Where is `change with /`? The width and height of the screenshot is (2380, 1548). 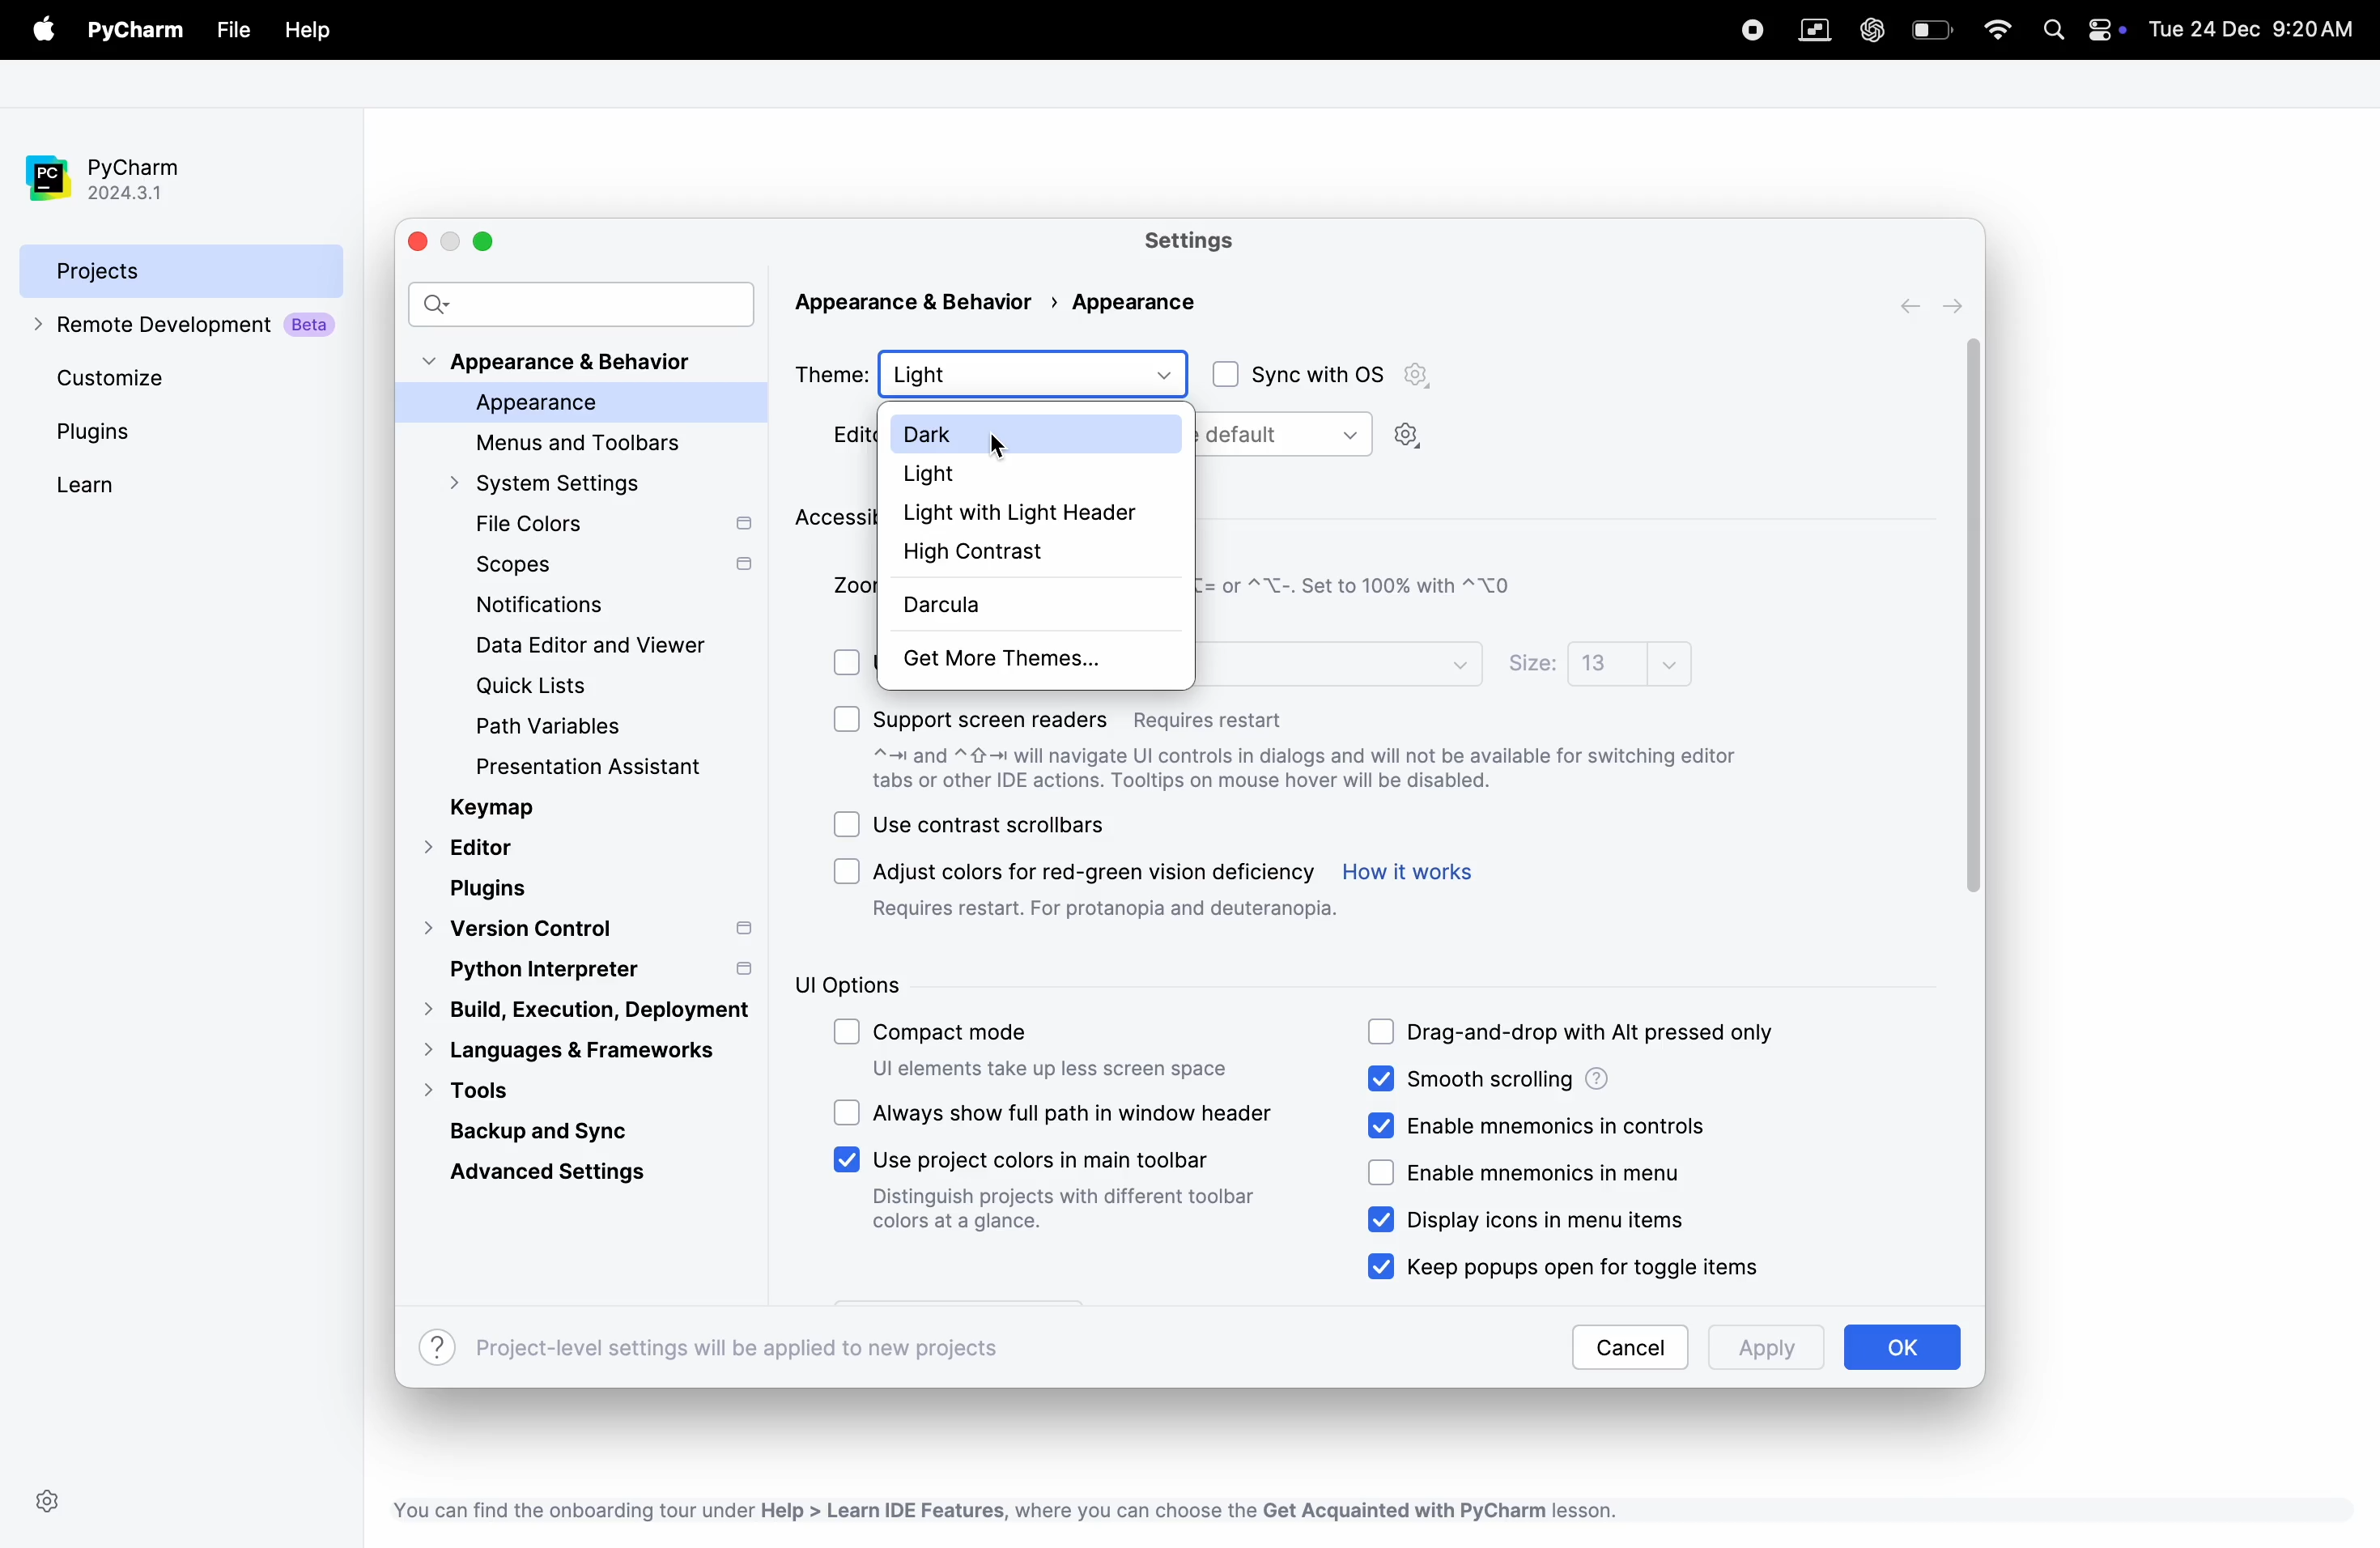
change with / is located at coordinates (1357, 587).